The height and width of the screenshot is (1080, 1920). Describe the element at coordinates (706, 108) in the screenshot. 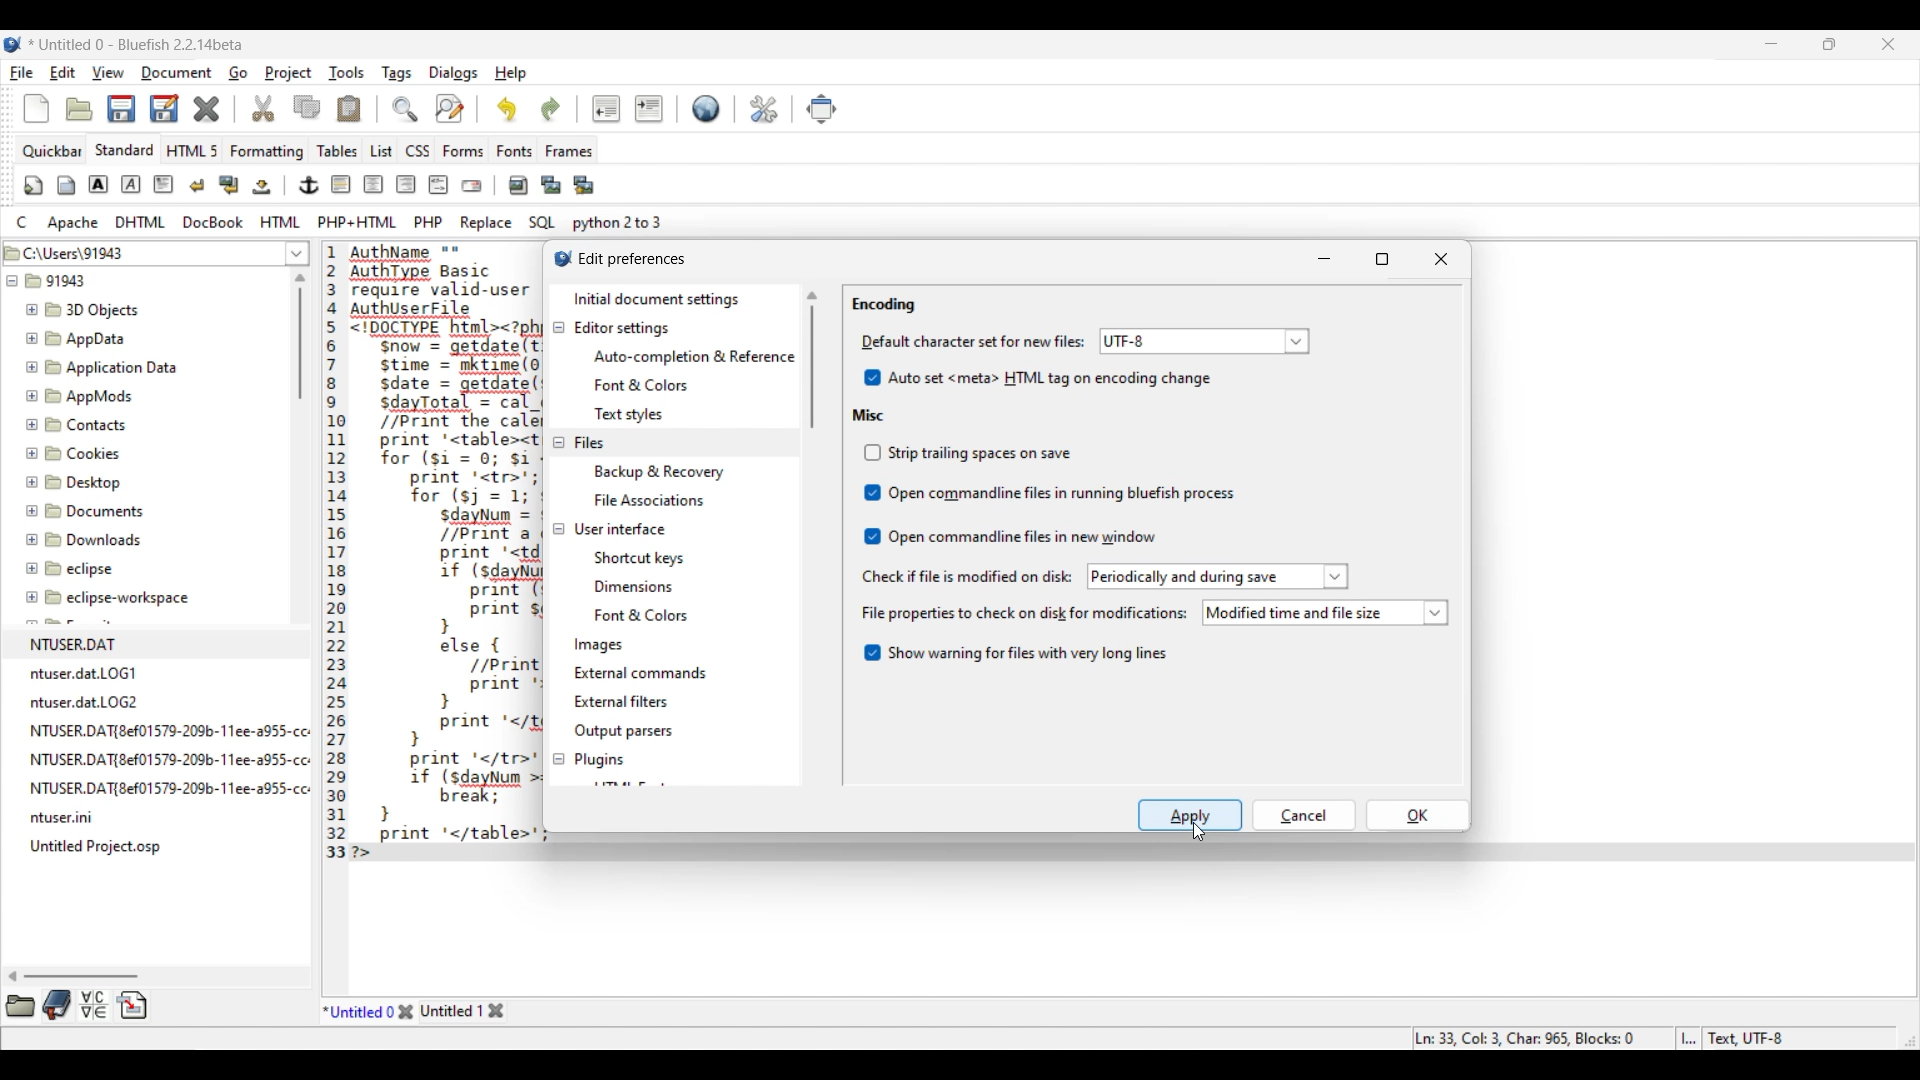

I see `Default settings` at that location.